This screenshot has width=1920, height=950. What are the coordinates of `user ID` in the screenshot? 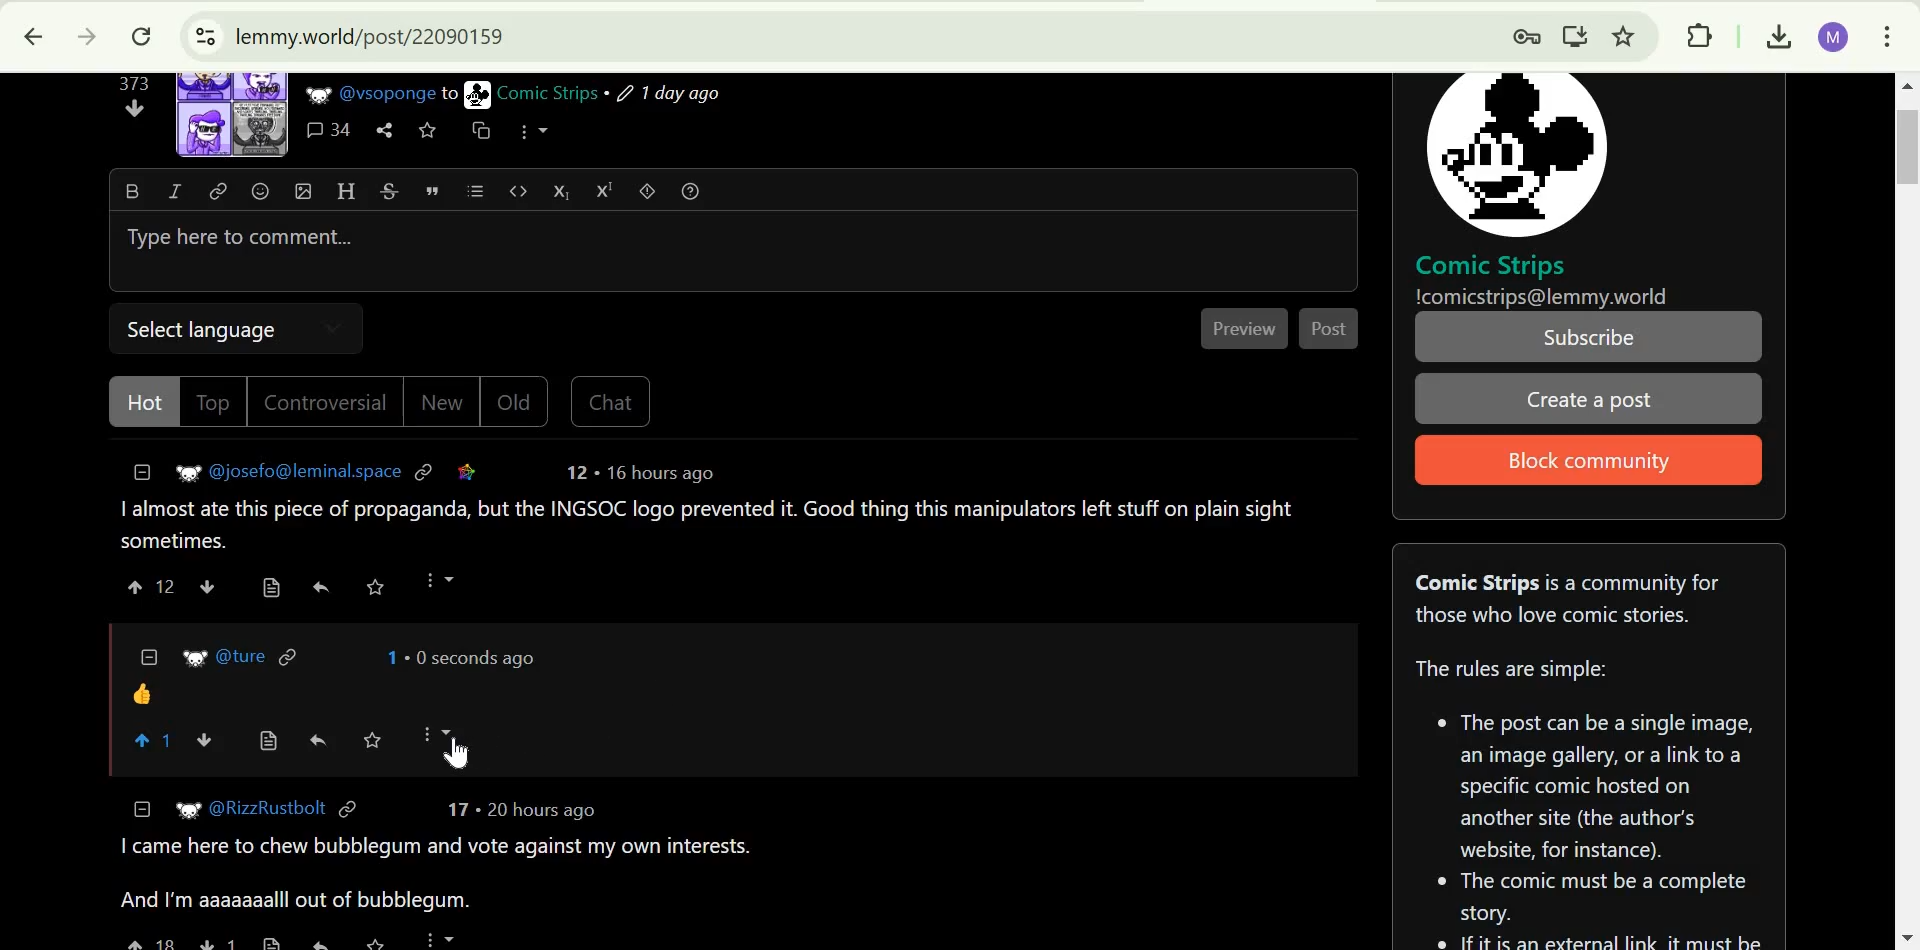 It's located at (243, 656).